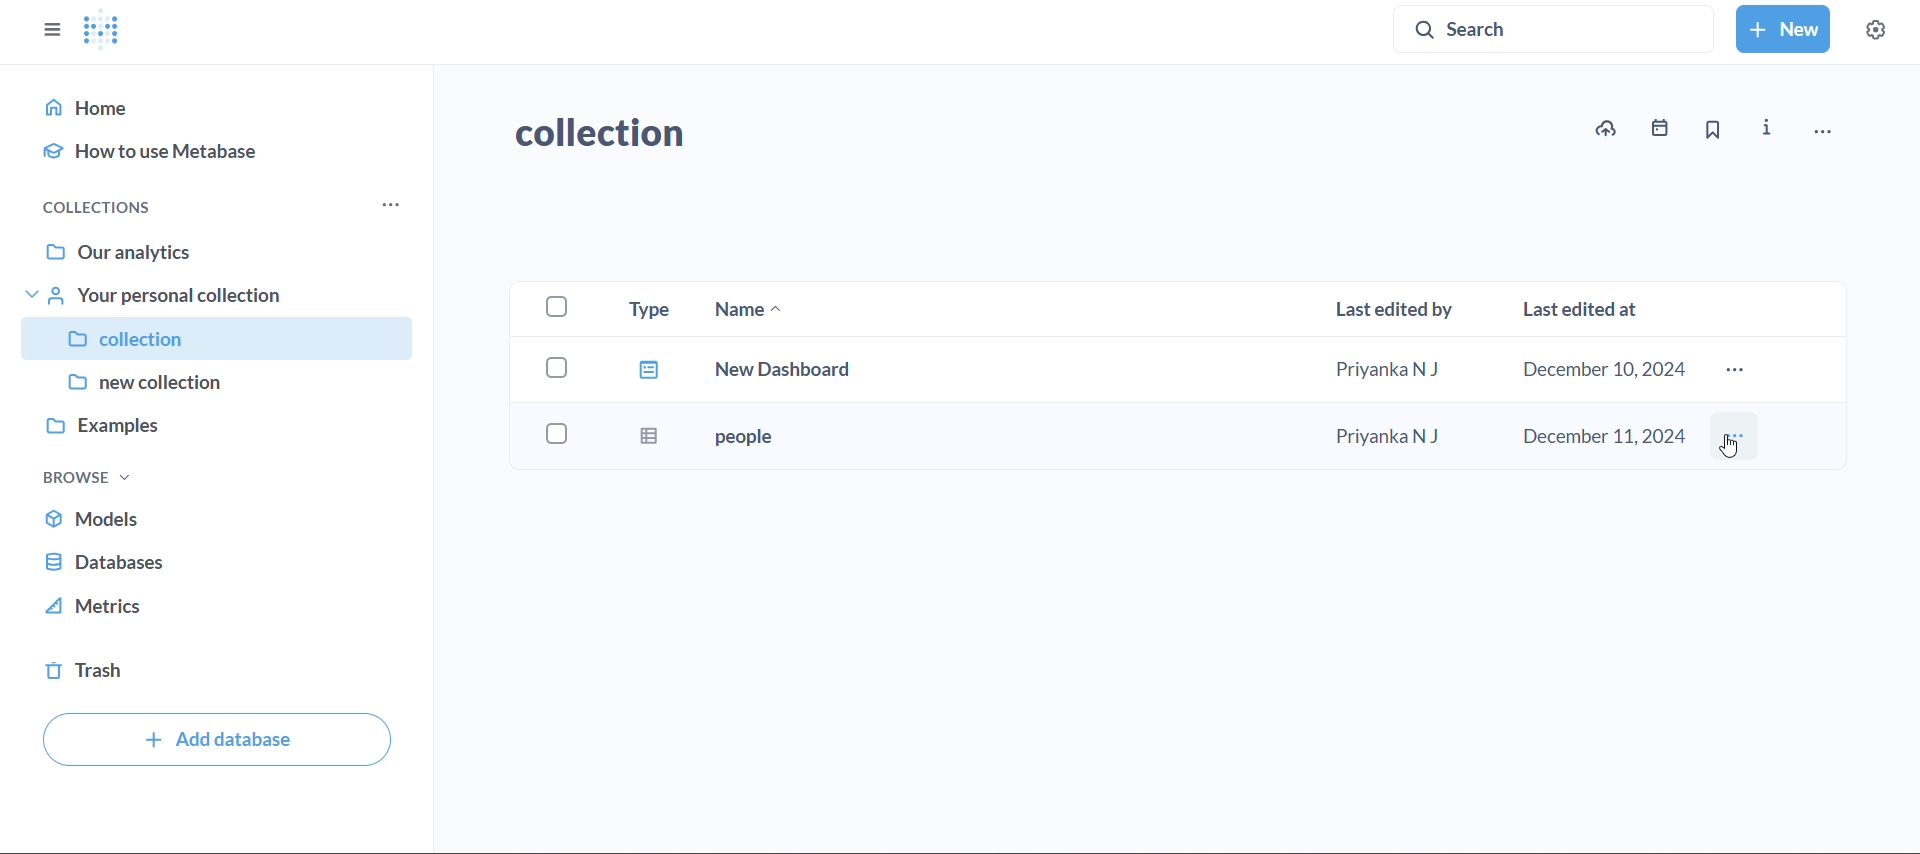 The width and height of the screenshot is (1920, 854). Describe the element at coordinates (1876, 27) in the screenshot. I see `settings` at that location.